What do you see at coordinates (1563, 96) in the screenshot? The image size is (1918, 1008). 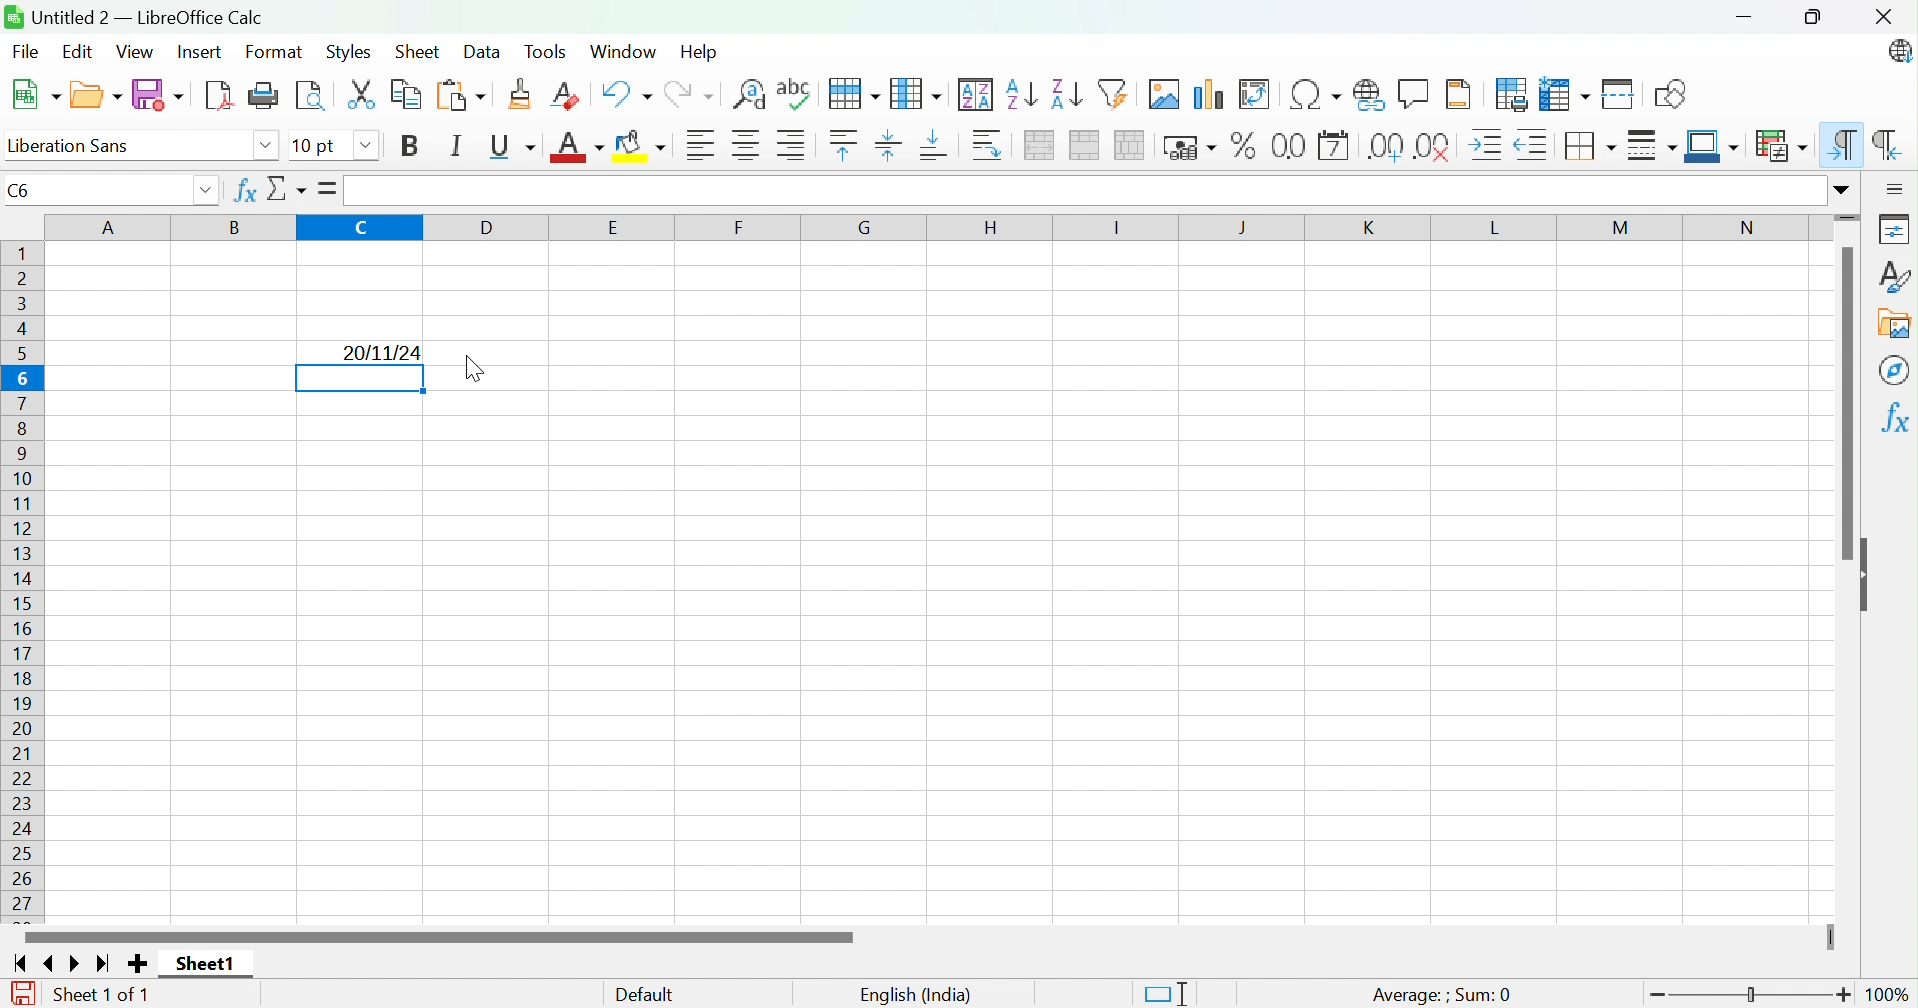 I see `Freeze rows and columns` at bounding box center [1563, 96].